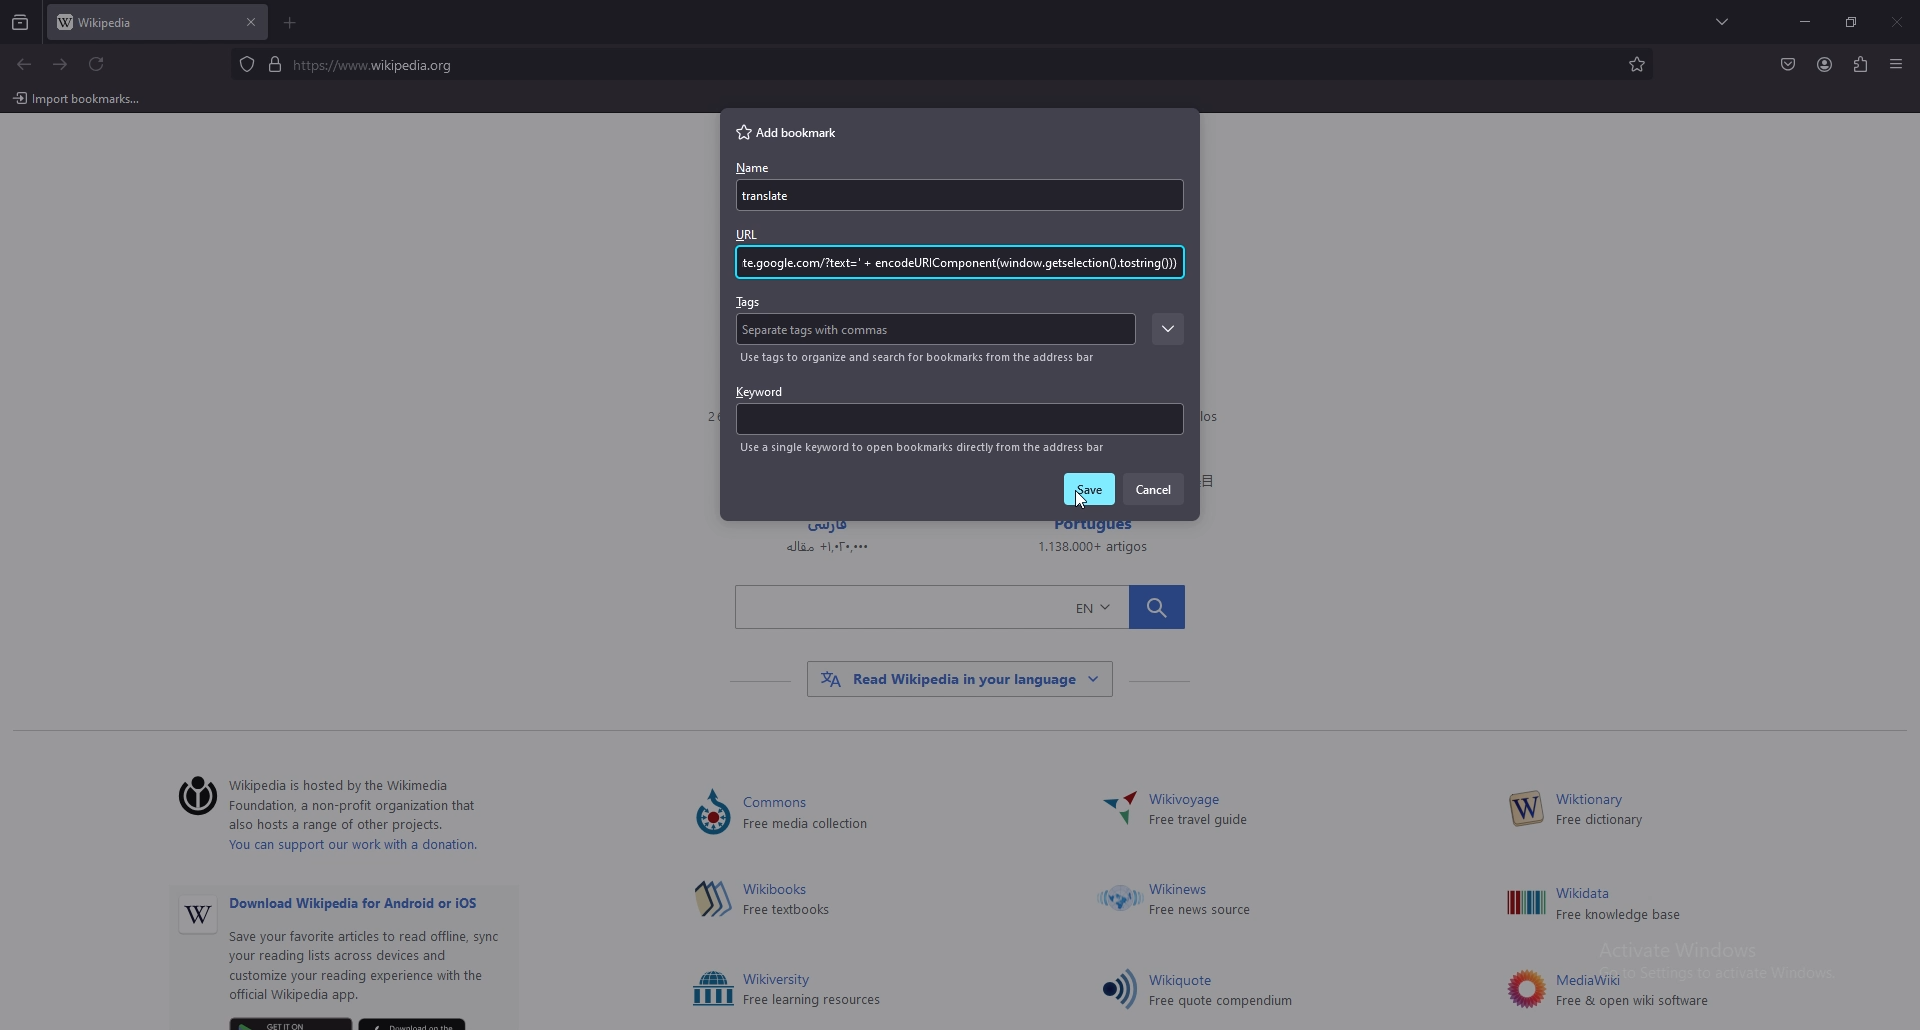  What do you see at coordinates (778, 197) in the screenshot?
I see `` at bounding box center [778, 197].